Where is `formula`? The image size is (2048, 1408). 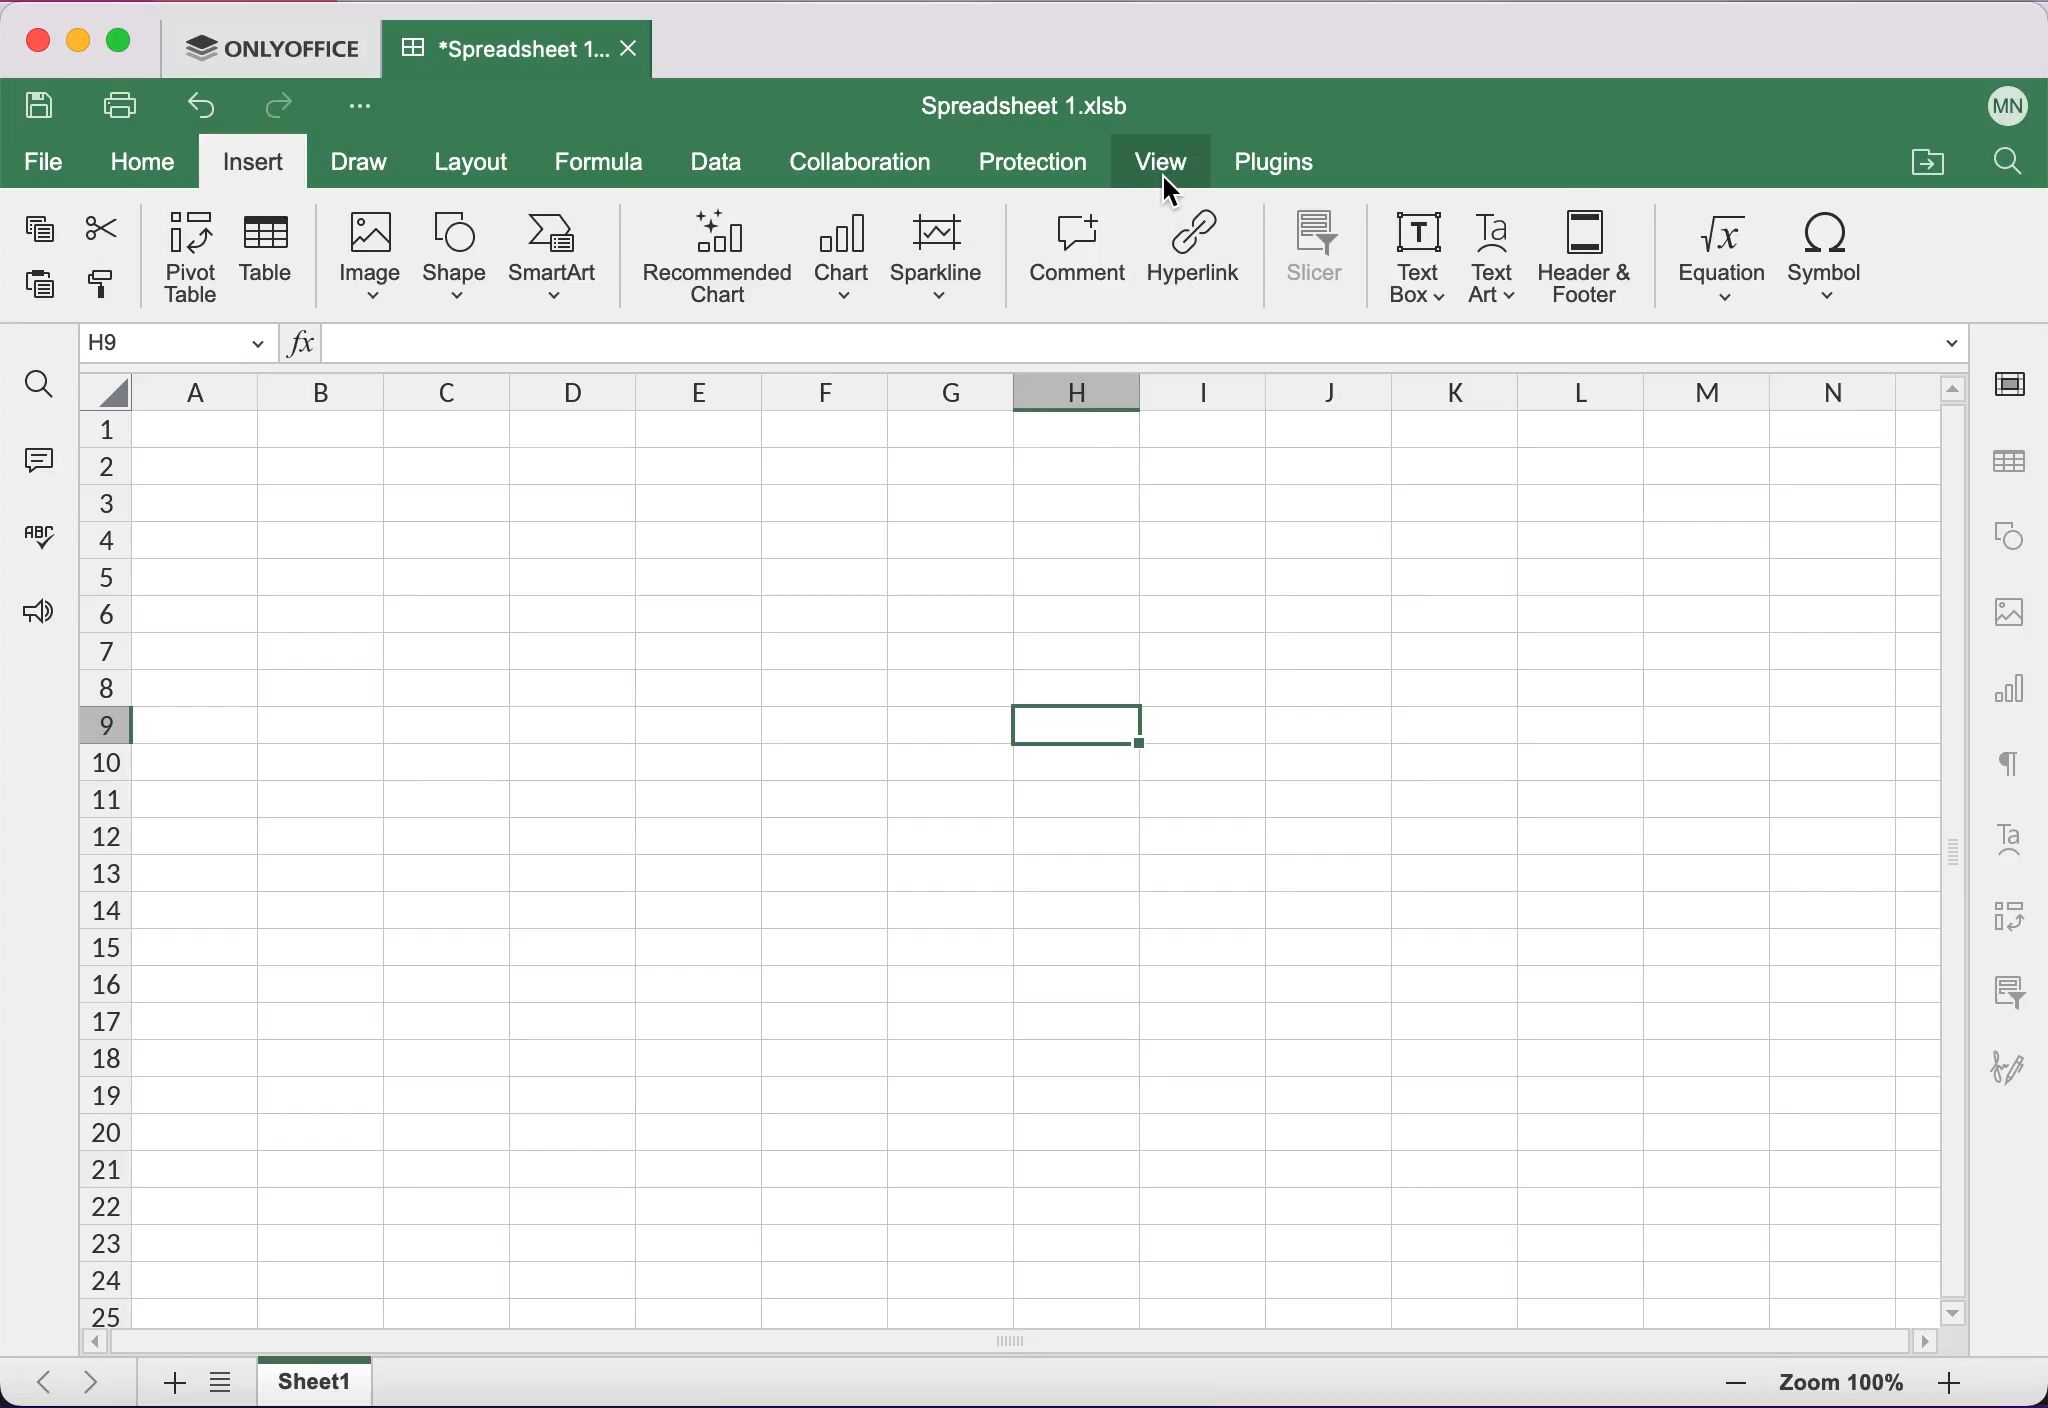 formula is located at coordinates (600, 161).